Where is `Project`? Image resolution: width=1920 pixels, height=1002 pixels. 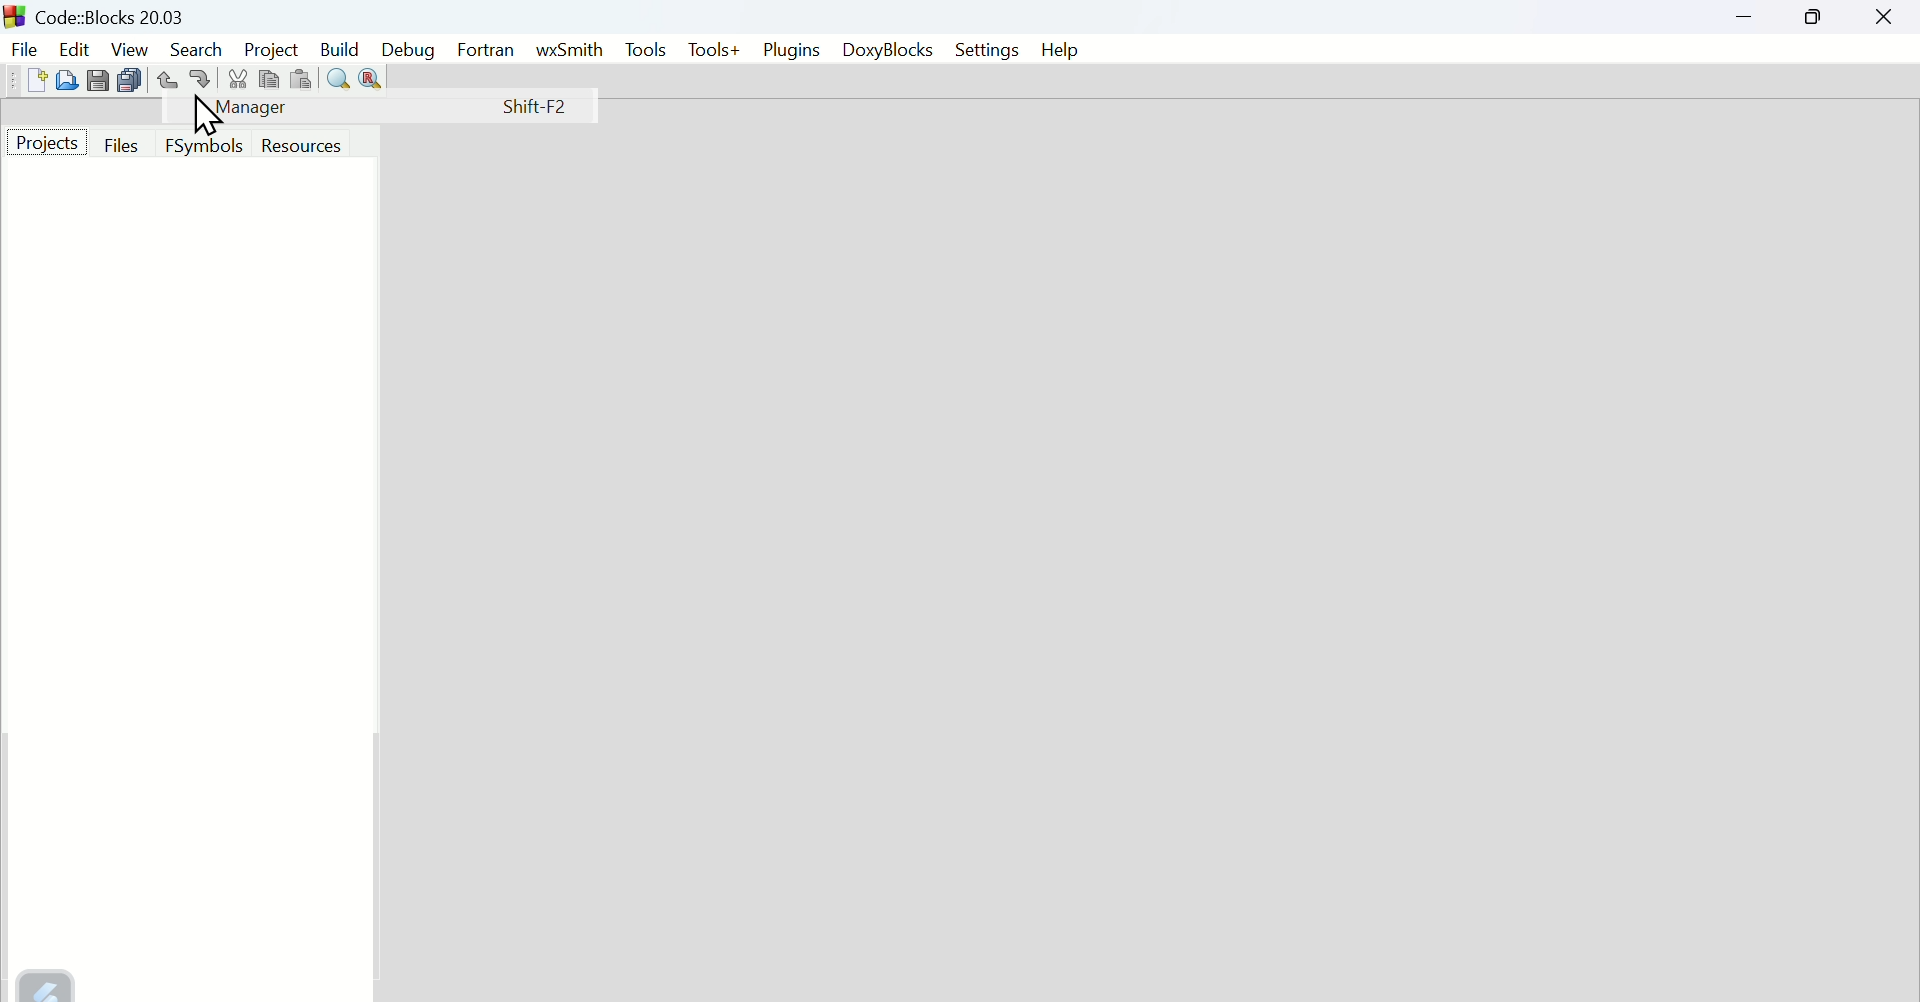
Project is located at coordinates (46, 142).